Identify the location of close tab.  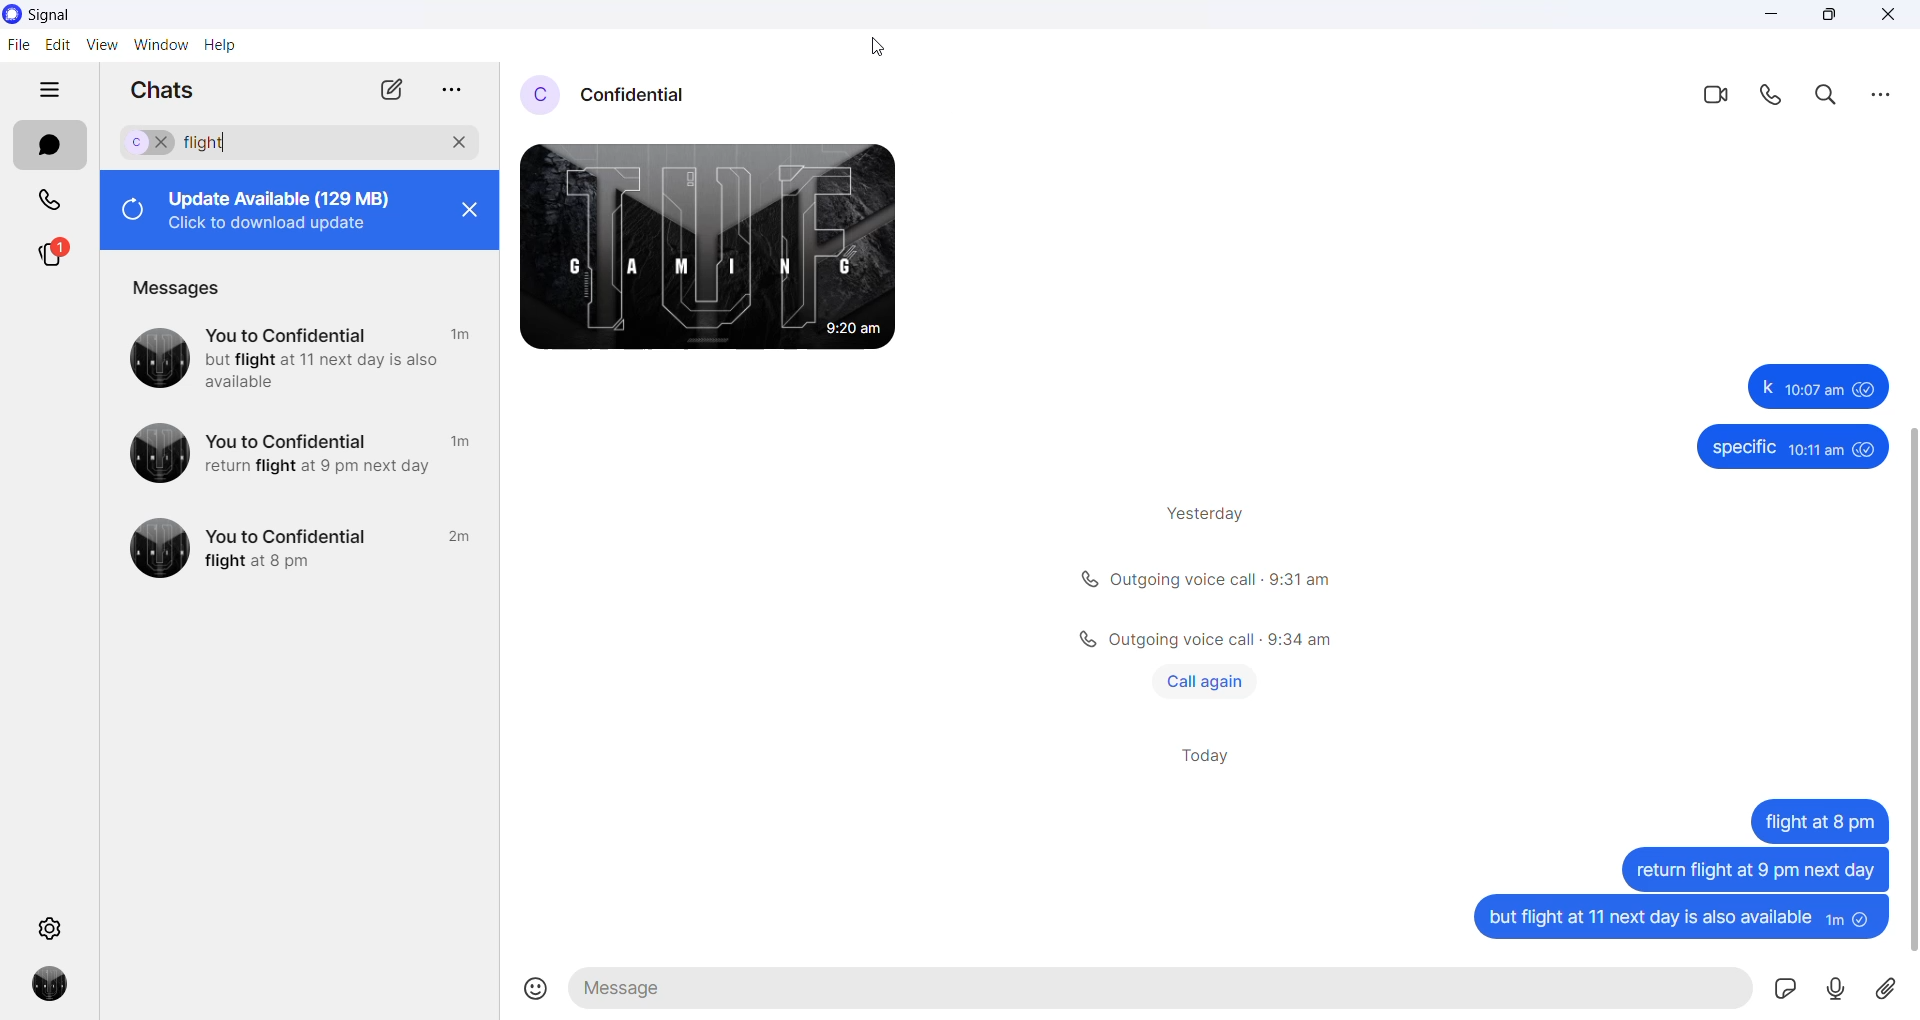
(449, 91).